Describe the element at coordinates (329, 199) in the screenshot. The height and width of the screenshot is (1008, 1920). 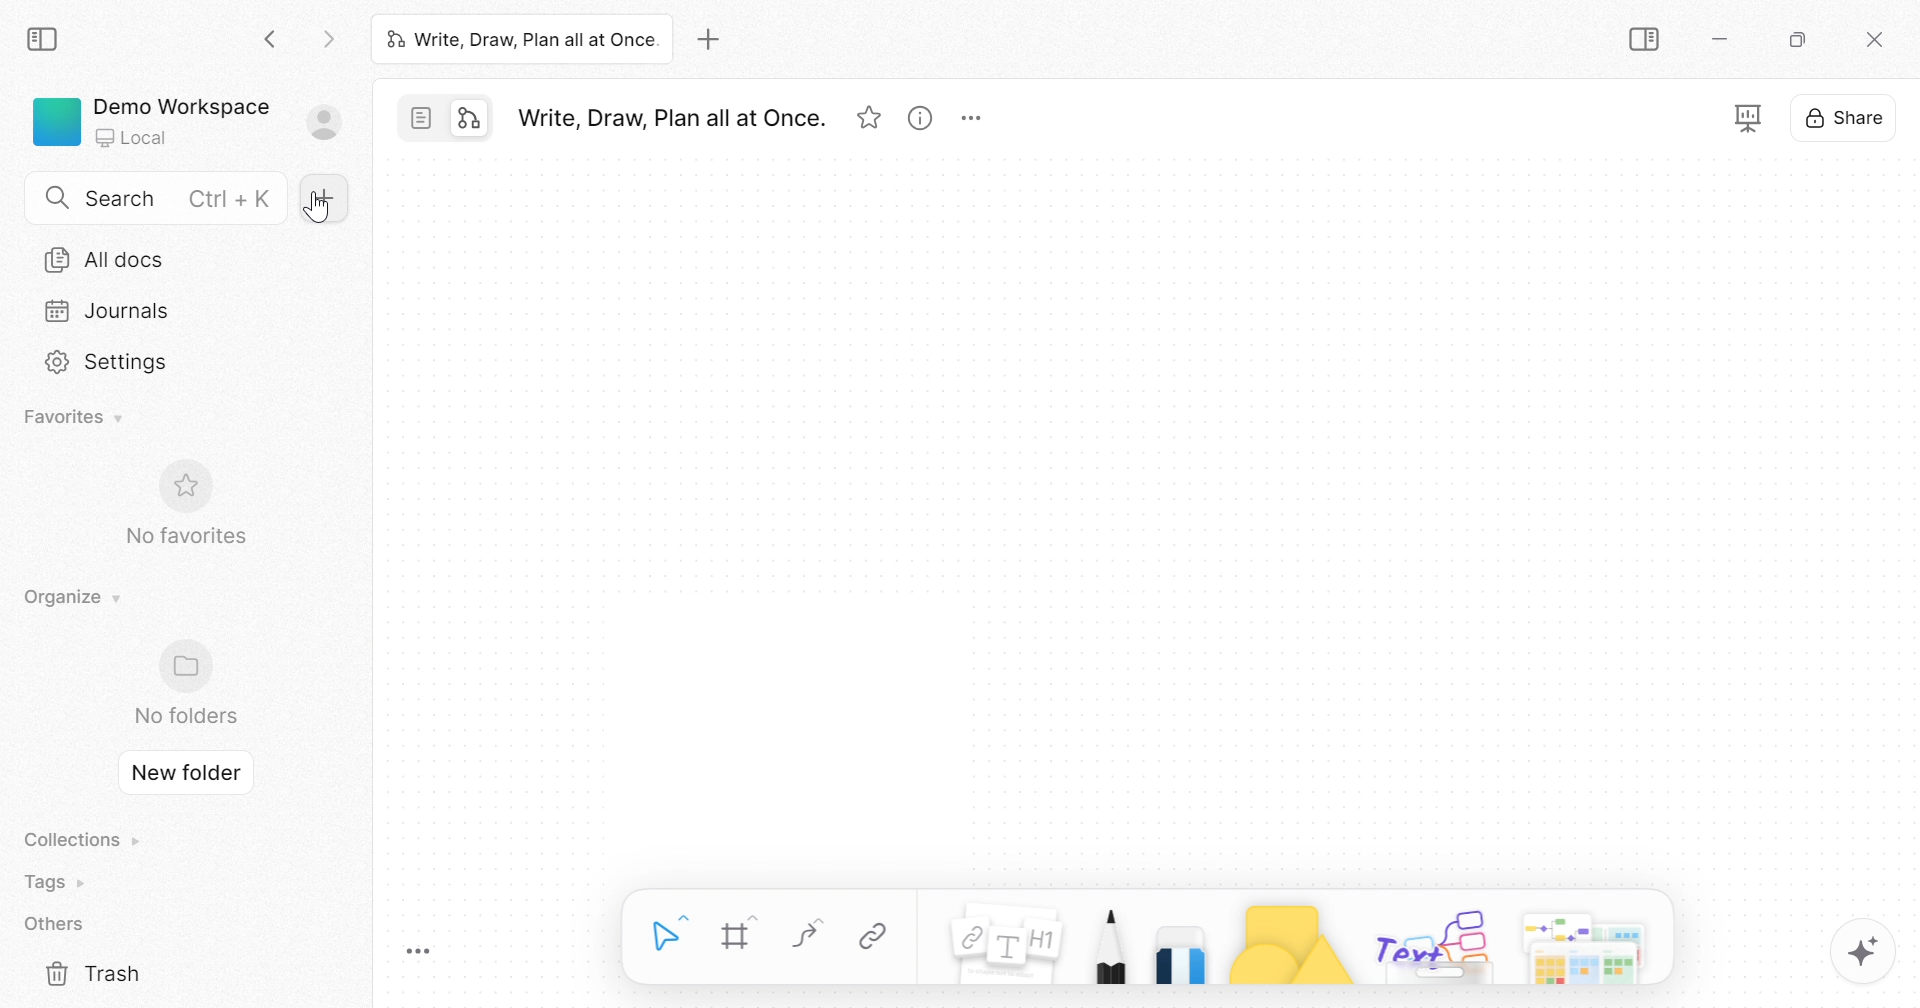
I see `New doc` at that location.